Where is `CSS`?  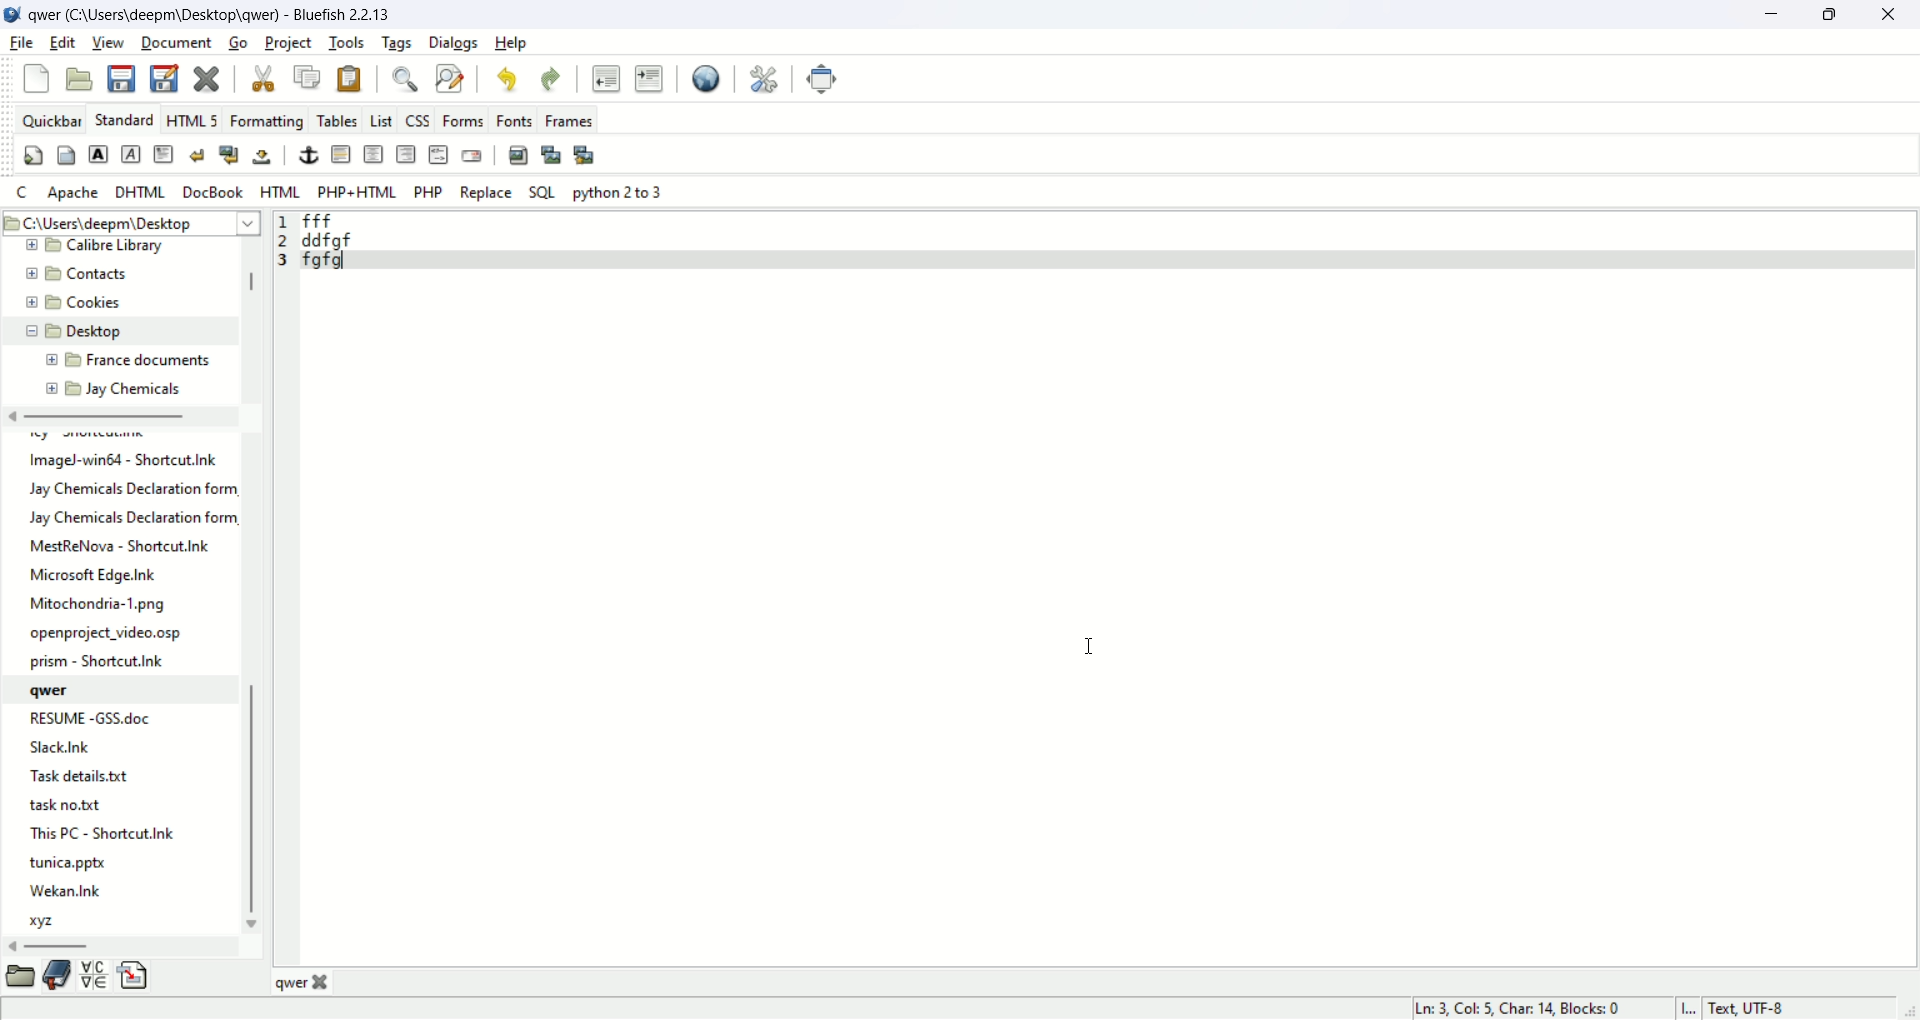 CSS is located at coordinates (417, 120).